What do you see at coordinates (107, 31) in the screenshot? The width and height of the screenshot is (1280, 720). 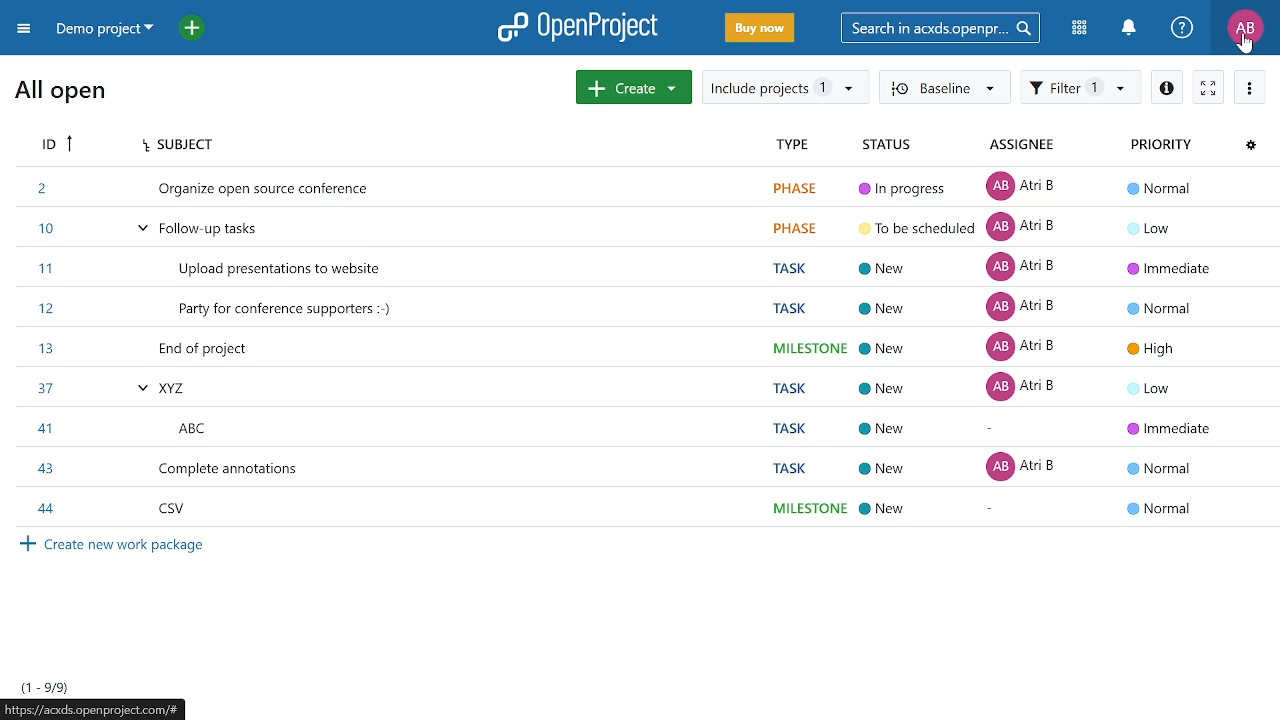 I see `Current project` at bounding box center [107, 31].